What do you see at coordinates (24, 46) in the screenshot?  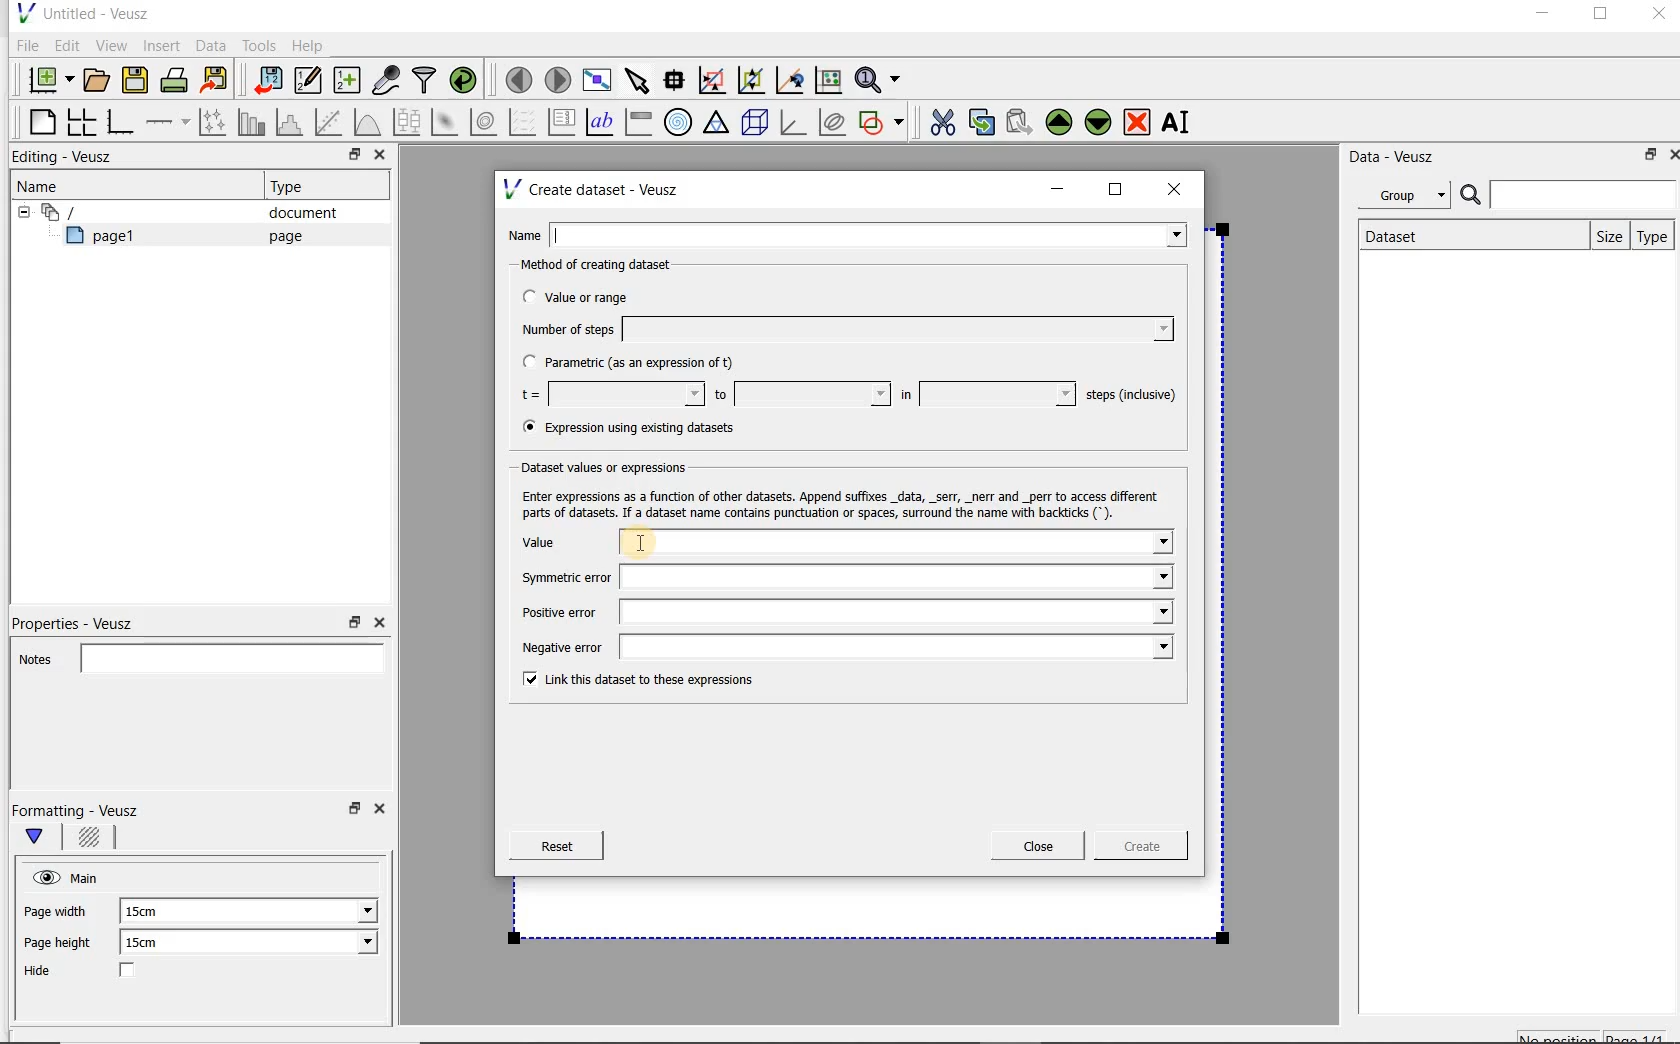 I see `File` at bounding box center [24, 46].